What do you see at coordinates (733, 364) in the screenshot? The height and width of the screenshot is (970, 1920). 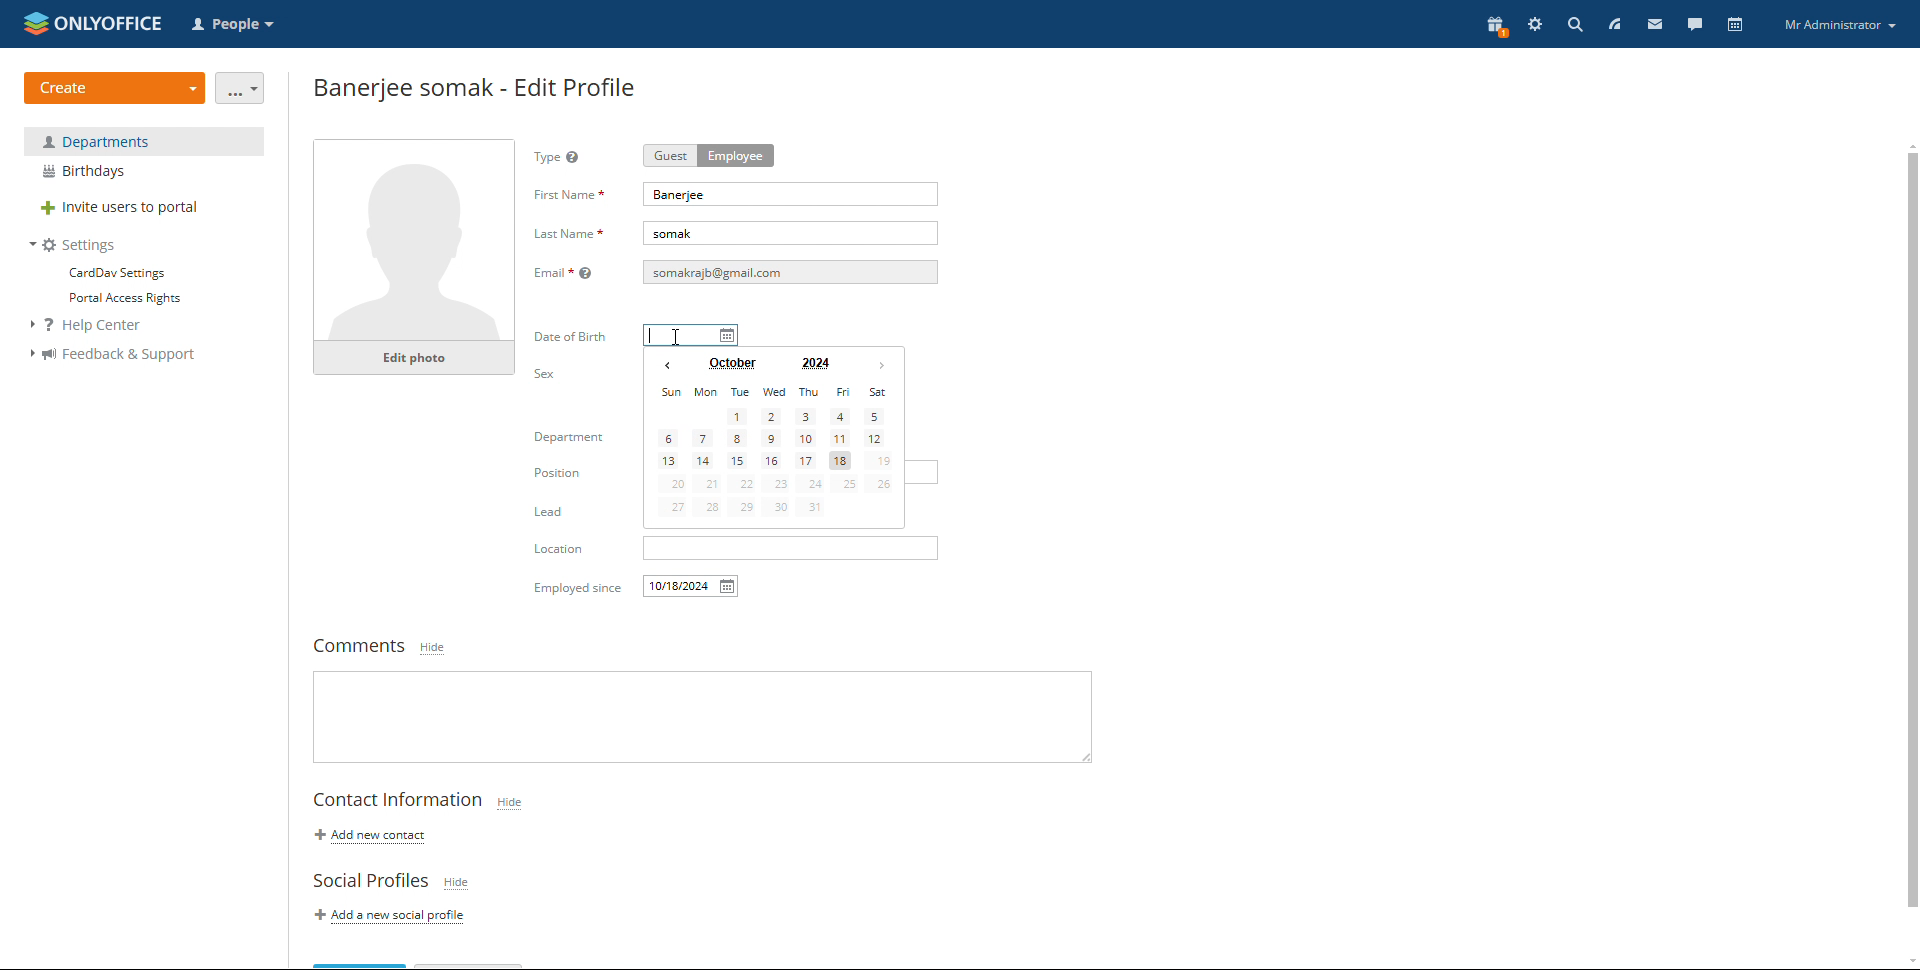 I see `set month` at bounding box center [733, 364].